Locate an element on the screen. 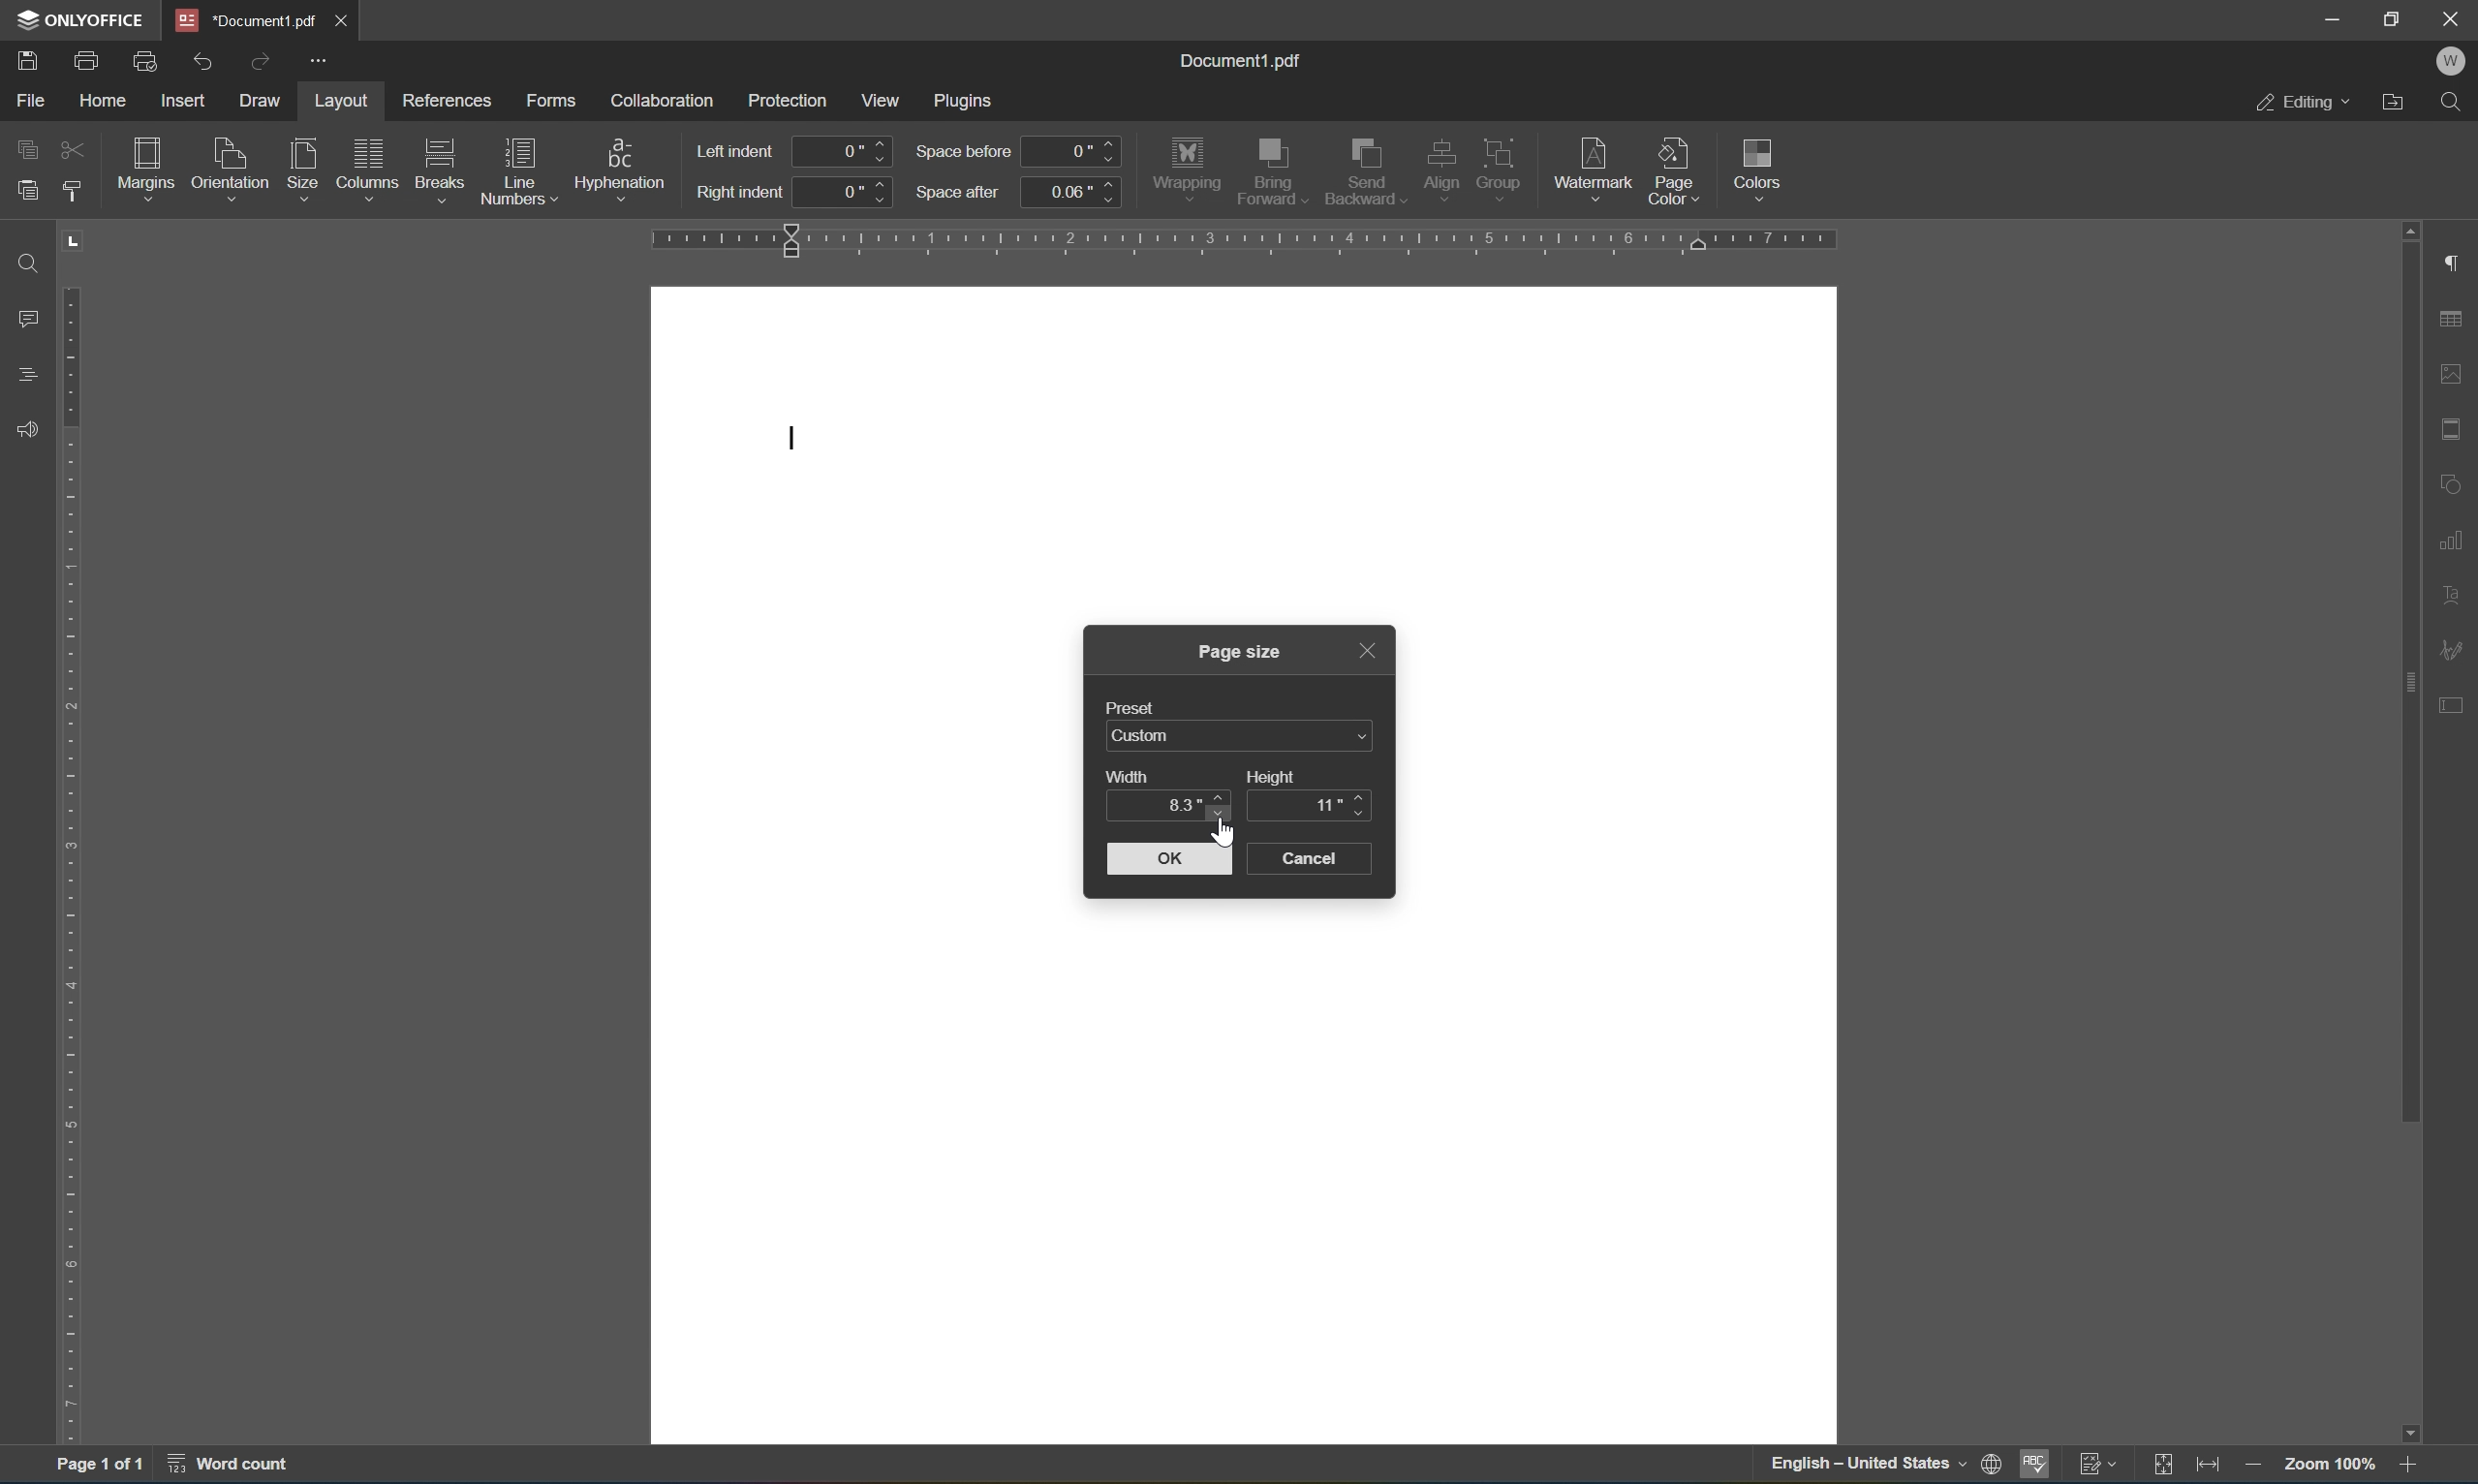 This screenshot has height=1484, width=2478. group is located at coordinates (1504, 164).